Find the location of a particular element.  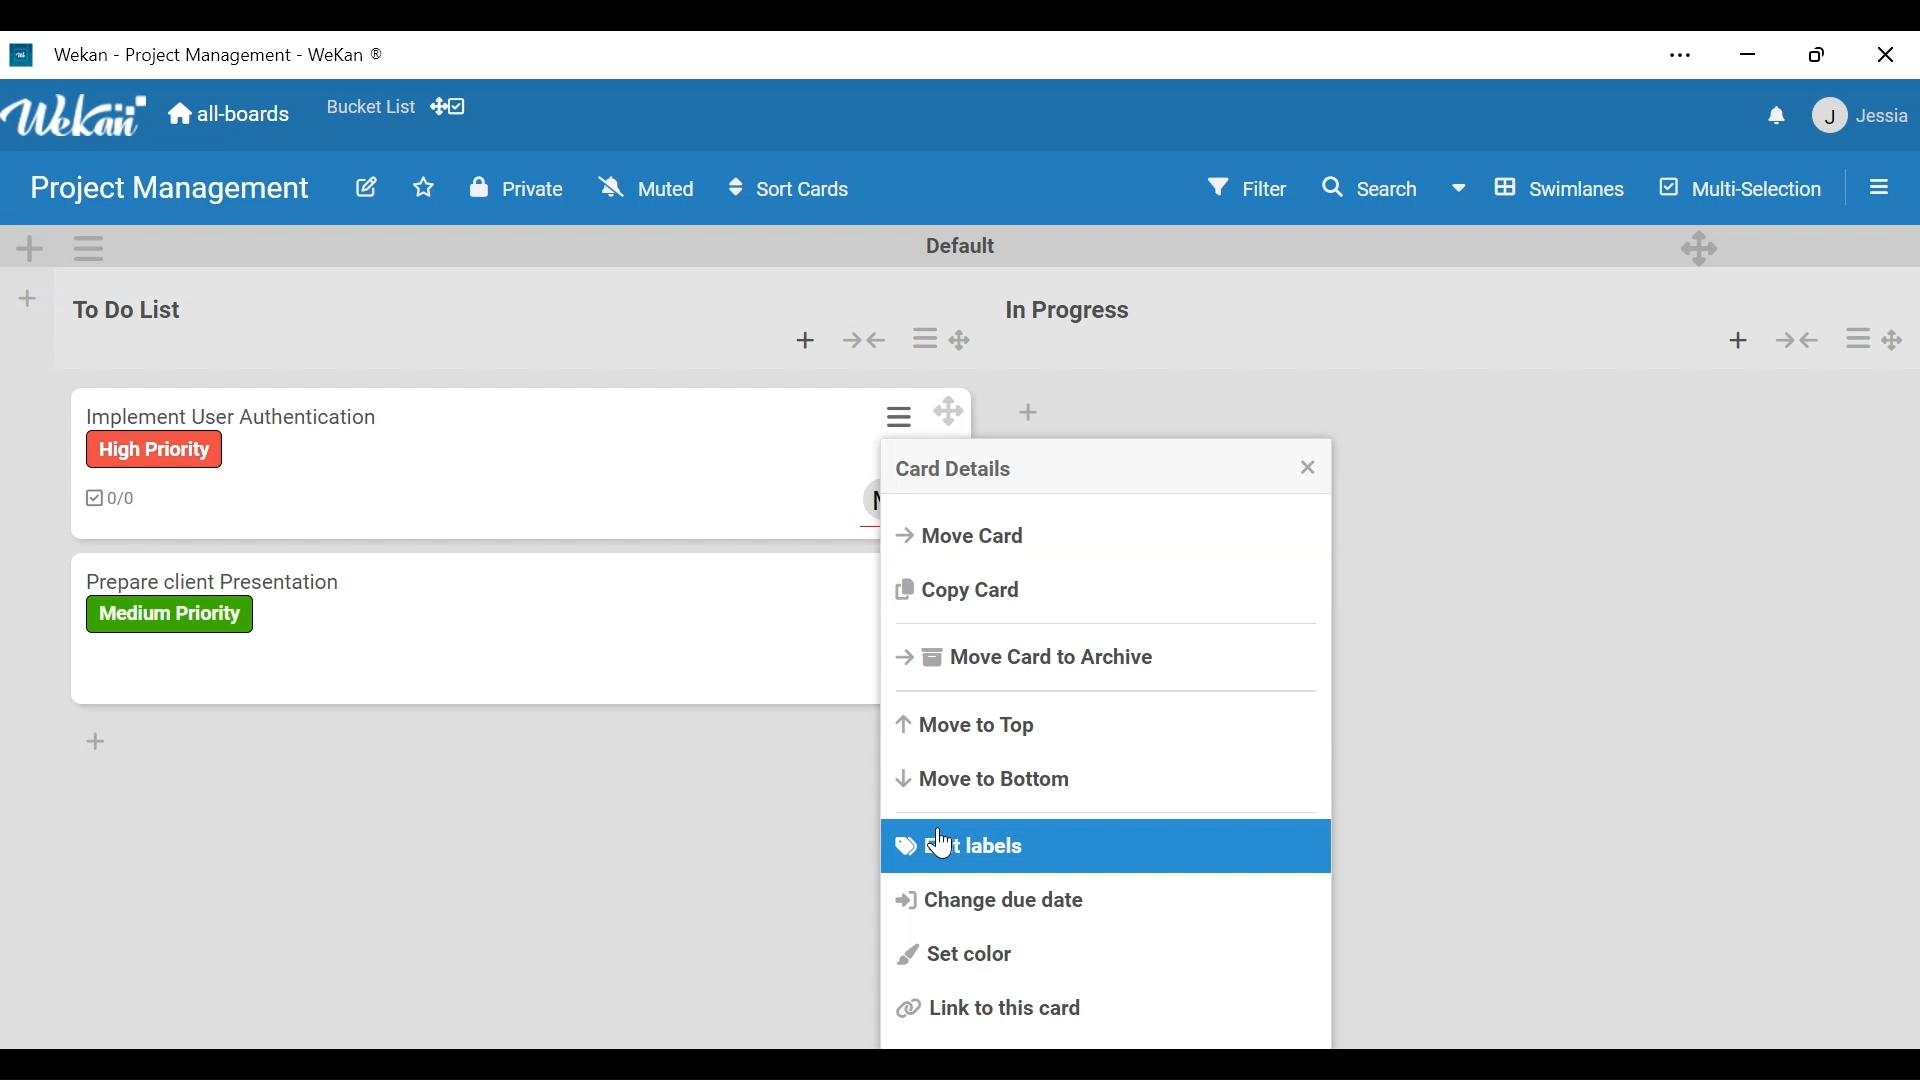

label is located at coordinates (169, 615).